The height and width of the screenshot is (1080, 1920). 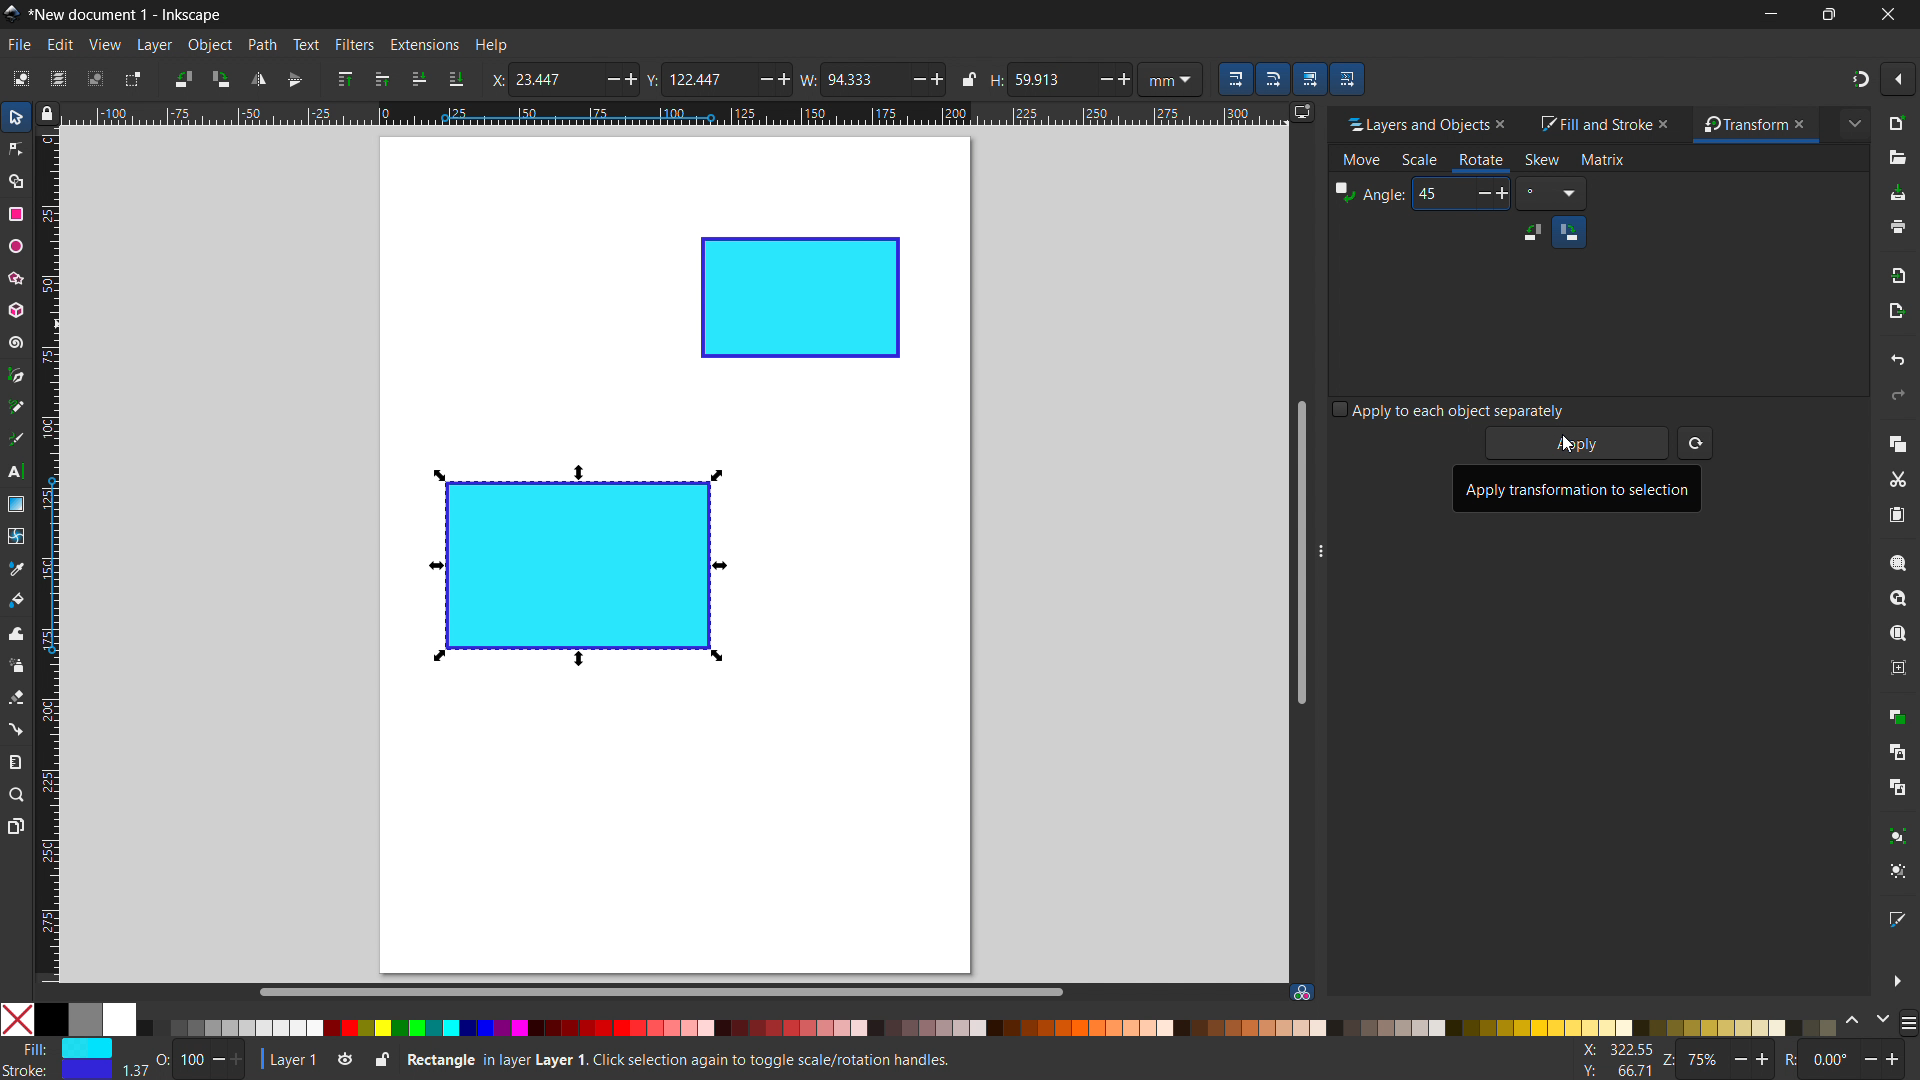 What do you see at coordinates (1369, 194) in the screenshot?
I see `Angle` at bounding box center [1369, 194].